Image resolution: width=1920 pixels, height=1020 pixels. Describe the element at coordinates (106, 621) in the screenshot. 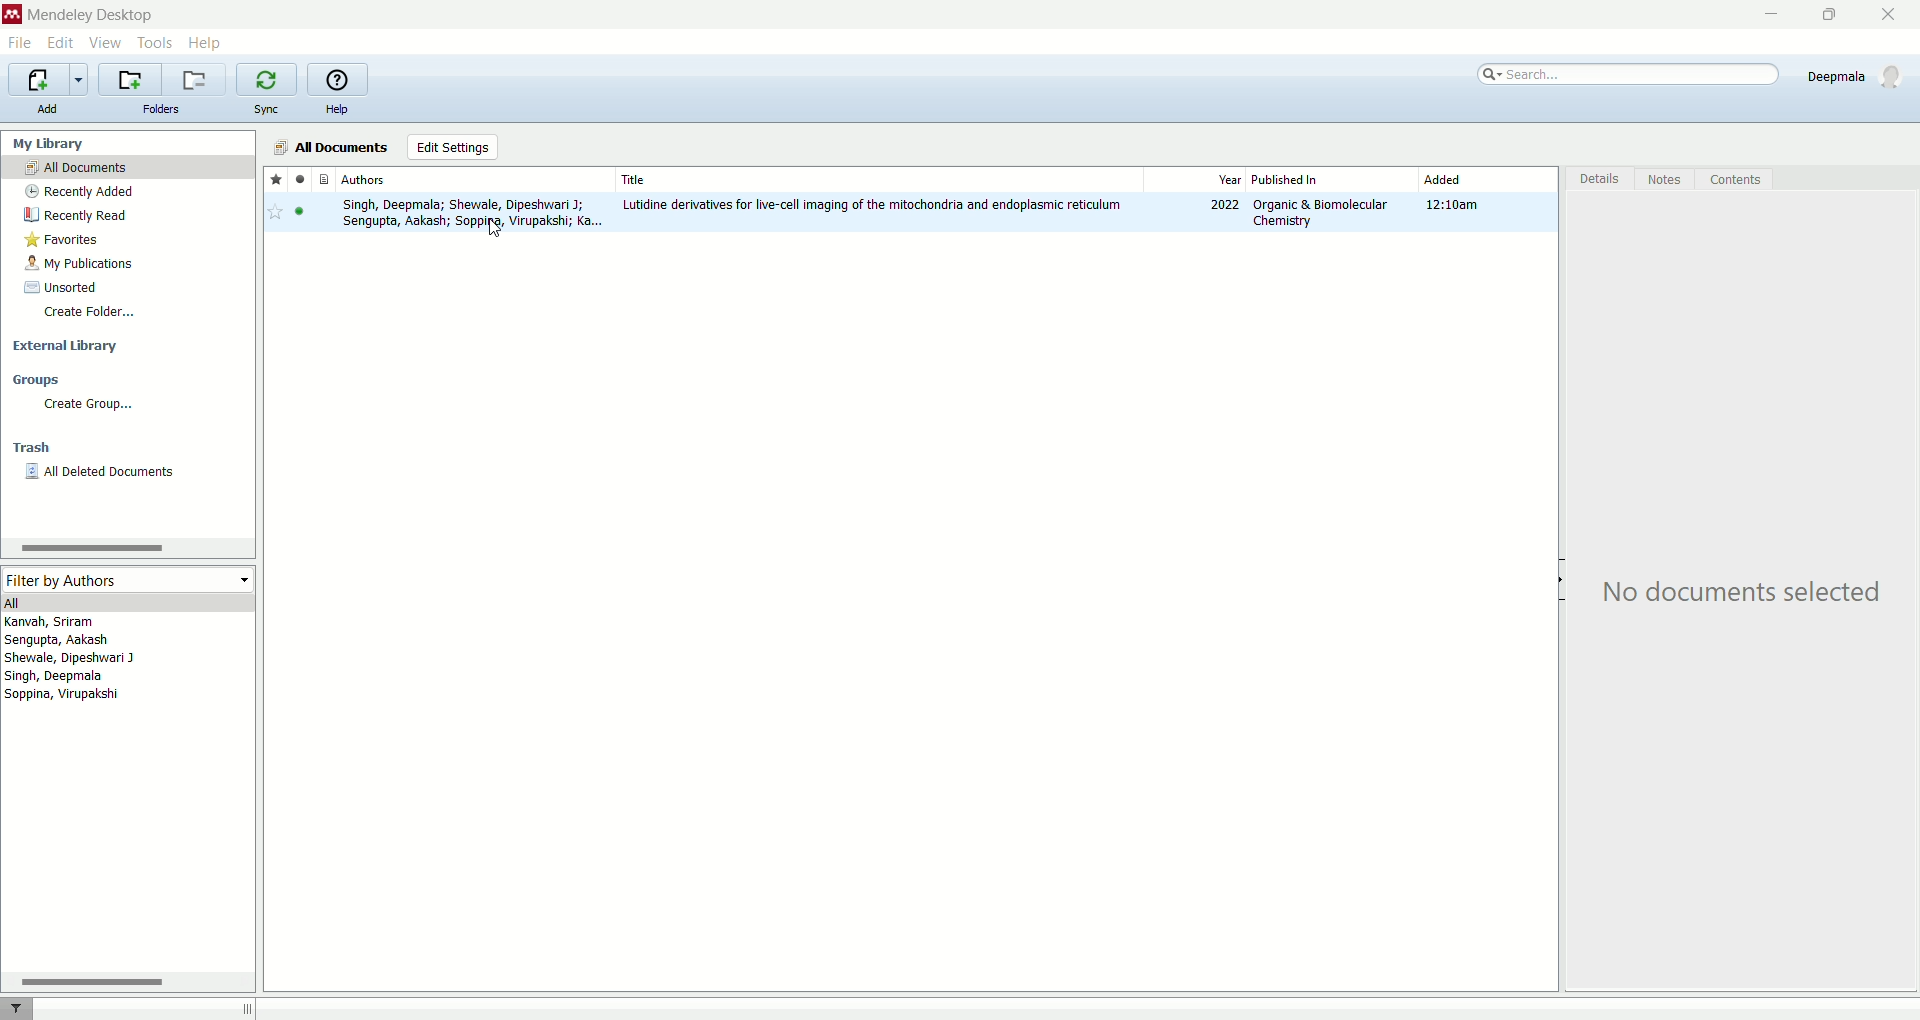

I see `Kanvah, Sriram` at that location.